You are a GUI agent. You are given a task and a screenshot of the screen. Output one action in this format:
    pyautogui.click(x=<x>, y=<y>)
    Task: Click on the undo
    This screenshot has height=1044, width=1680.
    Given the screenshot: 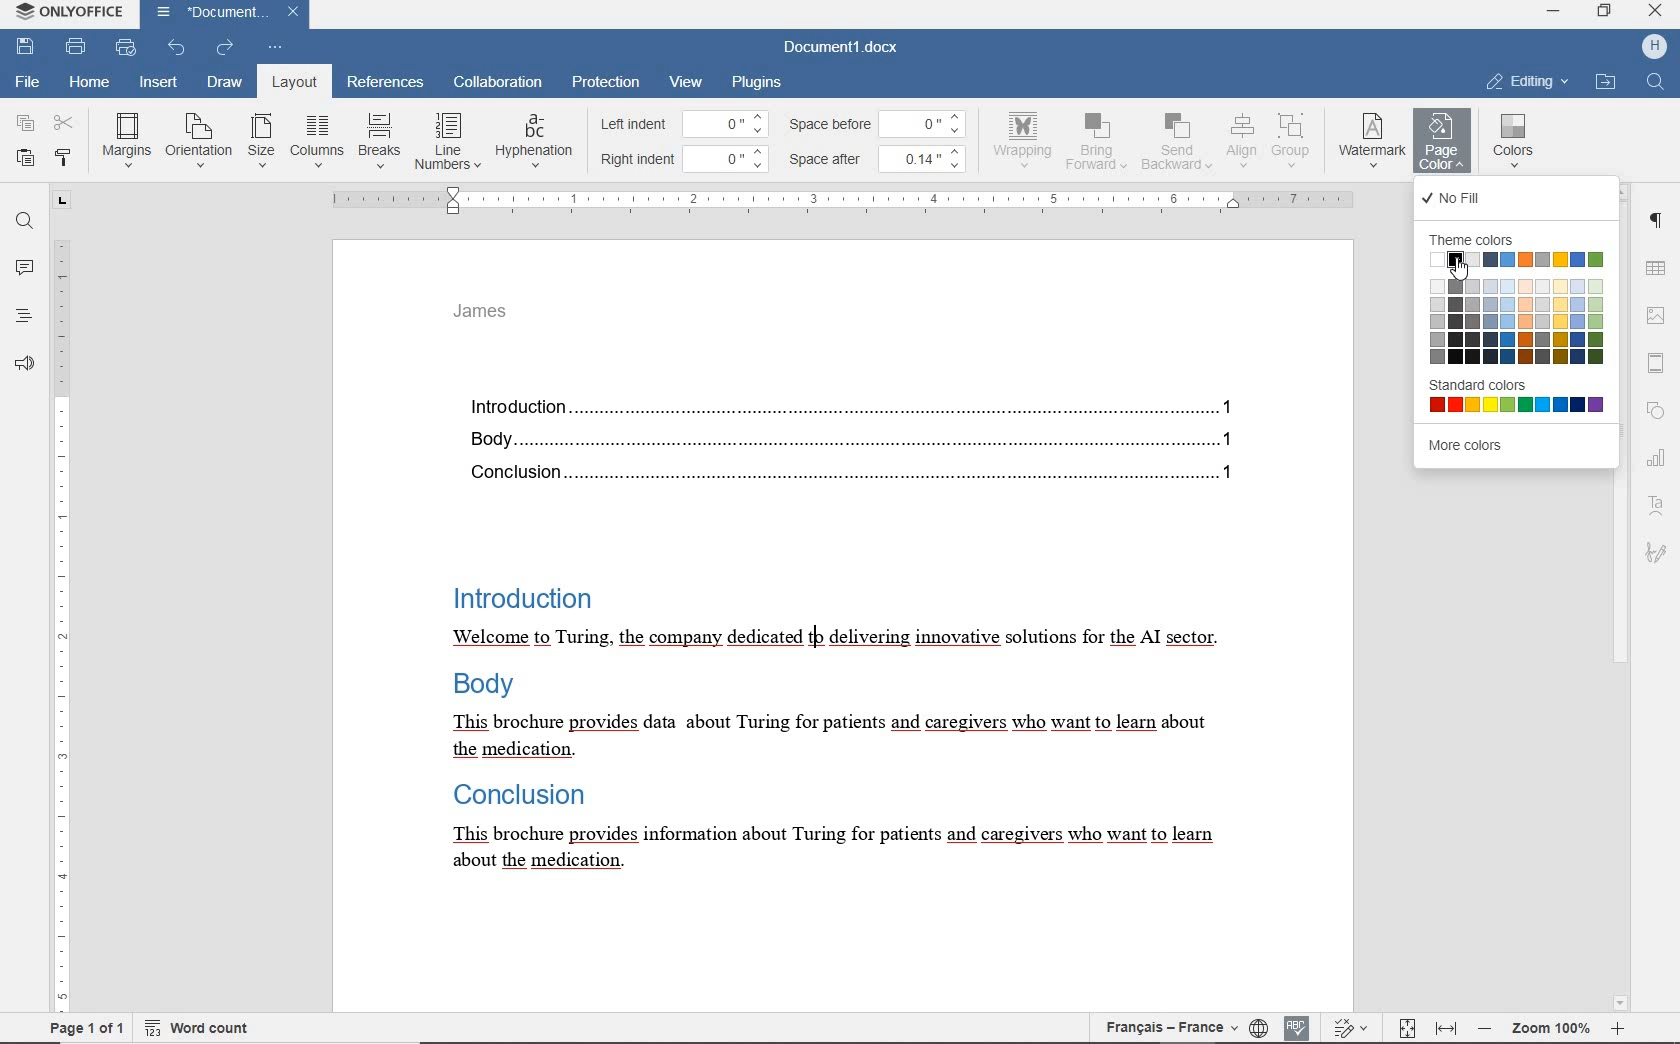 What is the action you would take?
    pyautogui.click(x=177, y=48)
    